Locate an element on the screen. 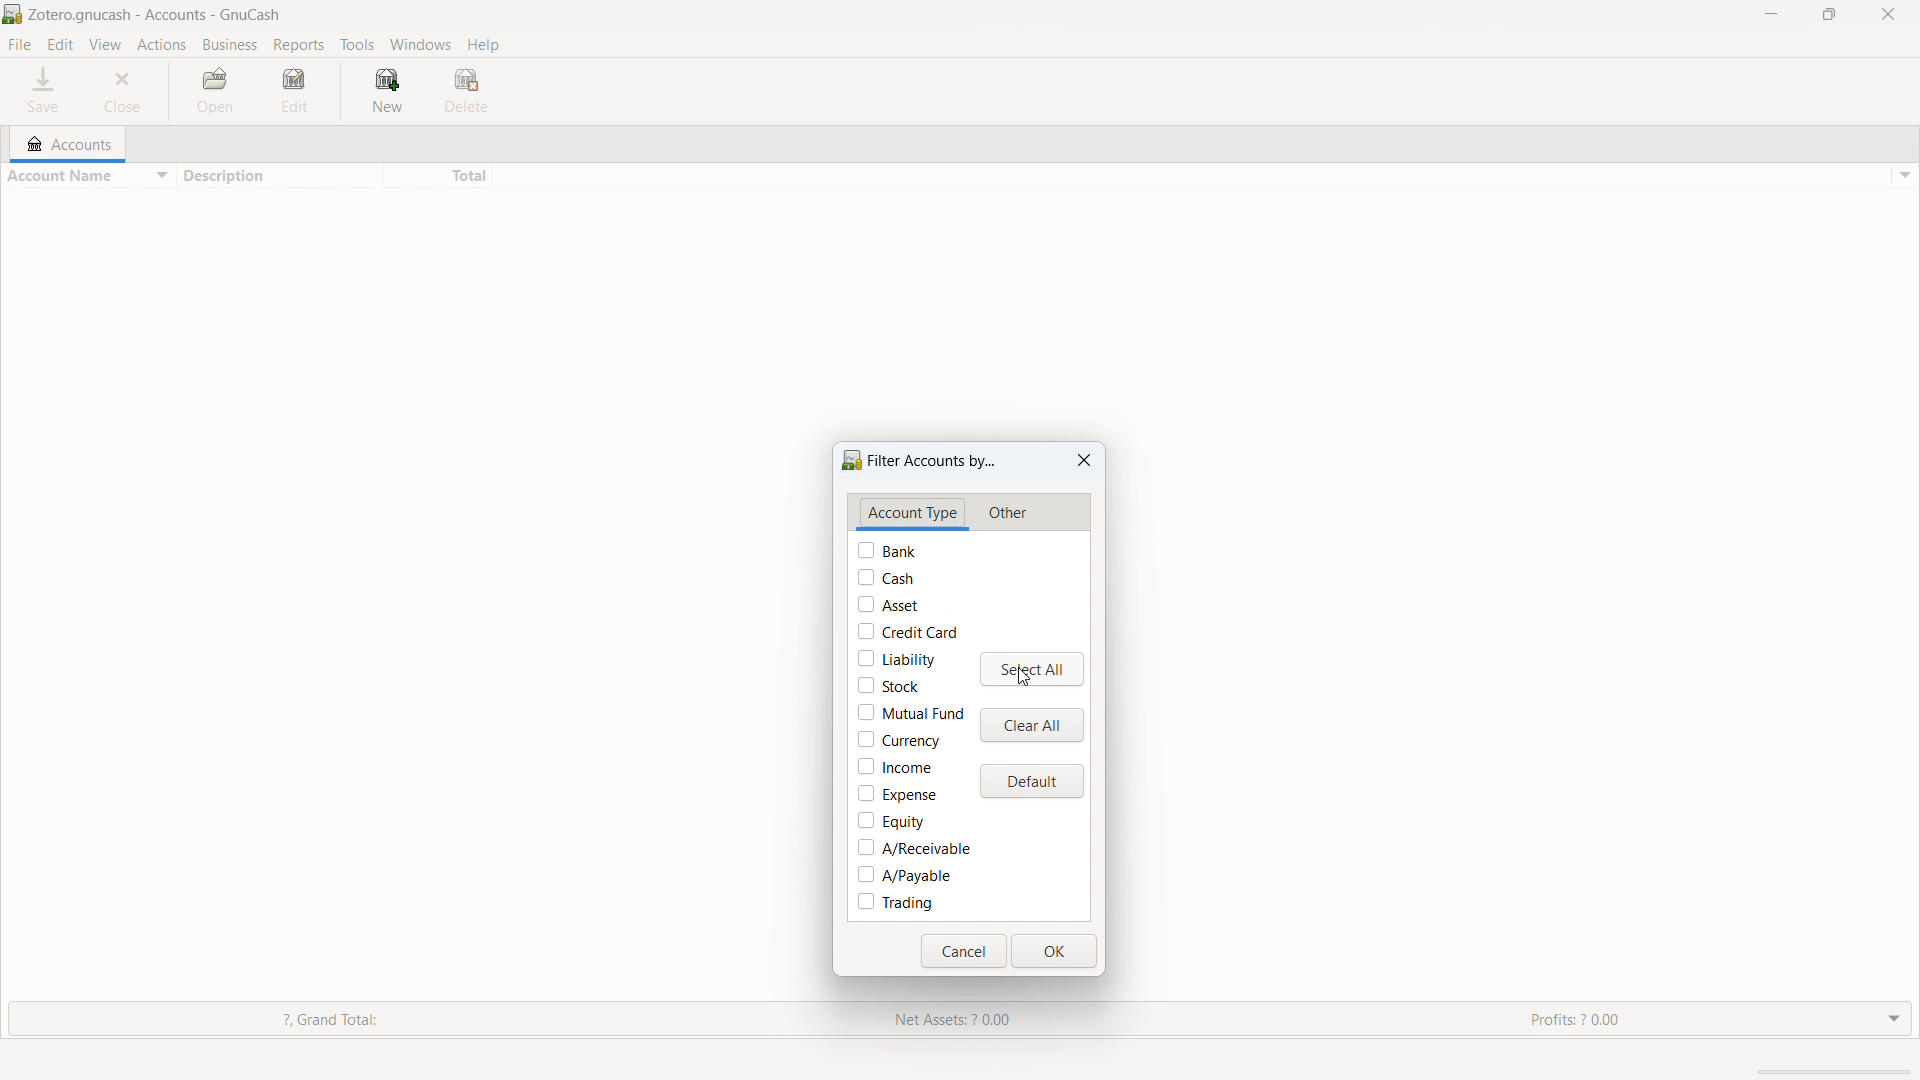 The width and height of the screenshot is (1920, 1080). Profits: 2 0.00 is located at coordinates (1685, 1018).